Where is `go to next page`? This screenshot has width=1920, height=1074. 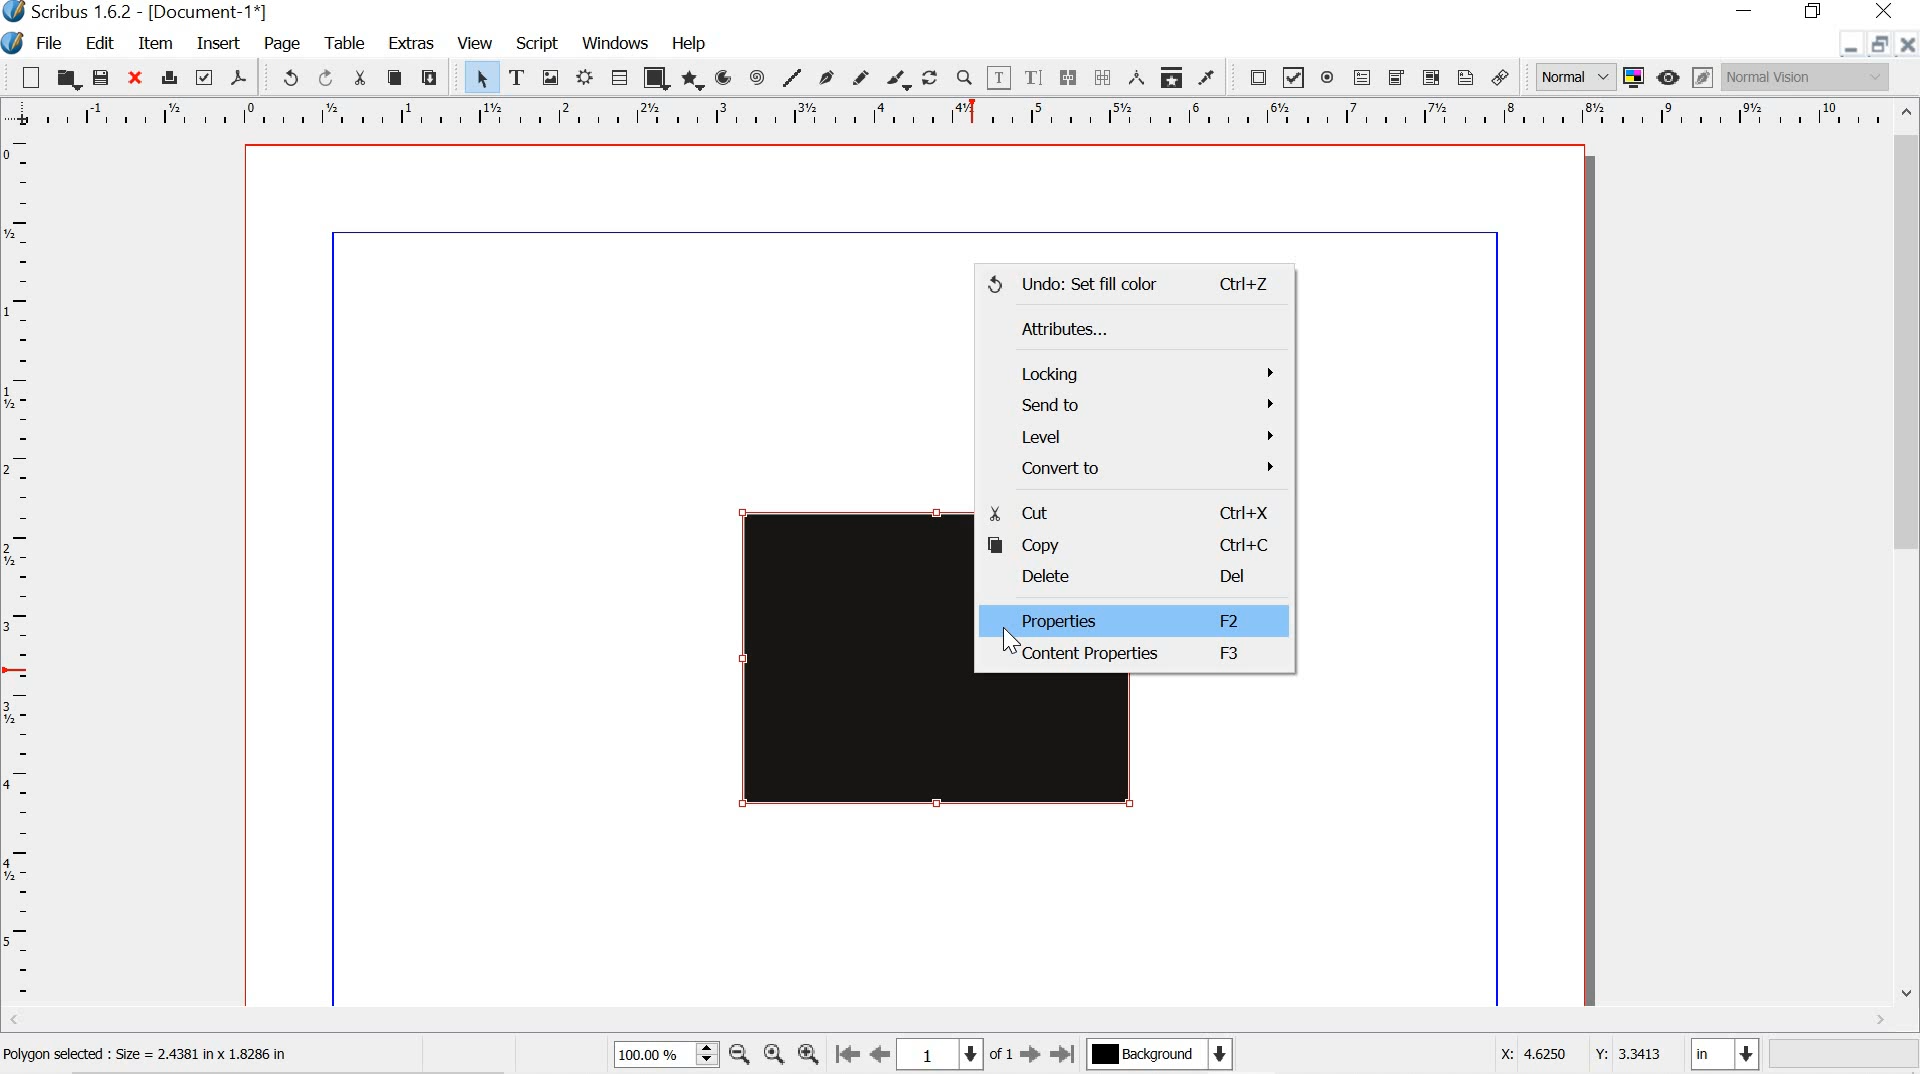
go to next page is located at coordinates (1031, 1055).